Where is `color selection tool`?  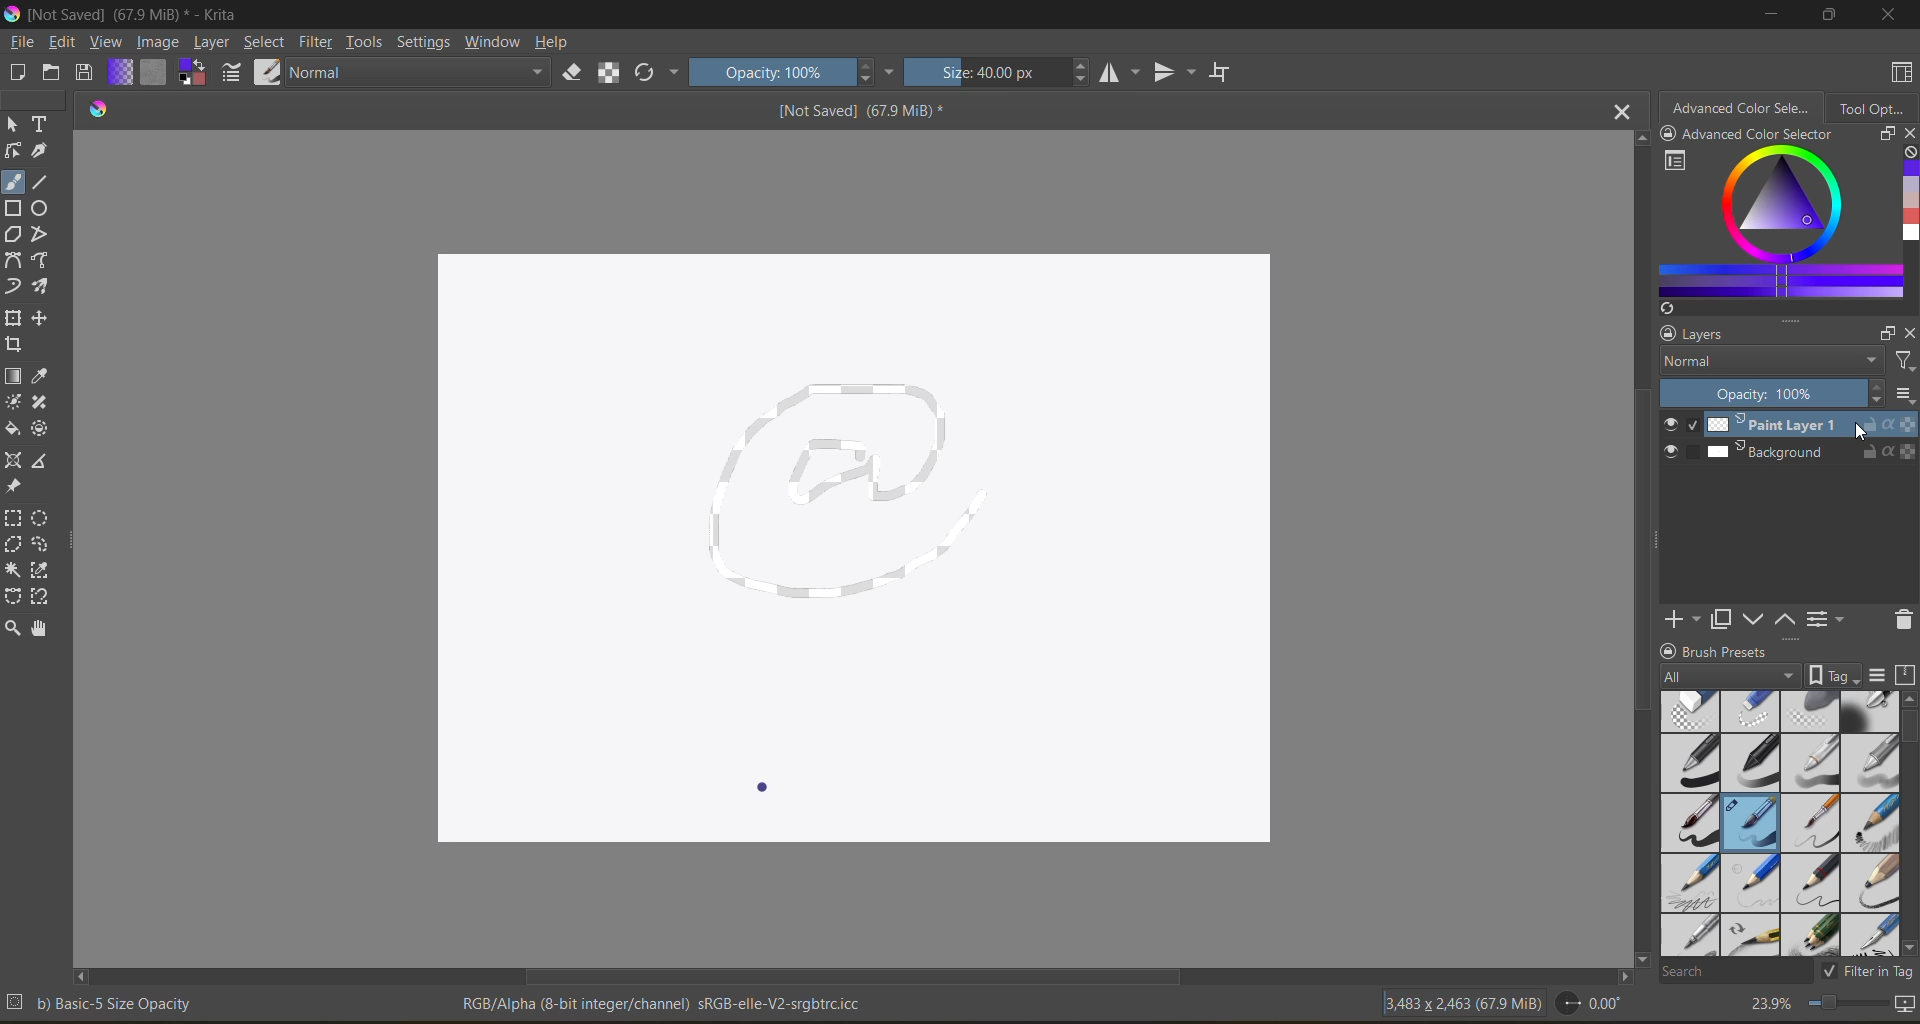 color selection tool is located at coordinates (41, 570).